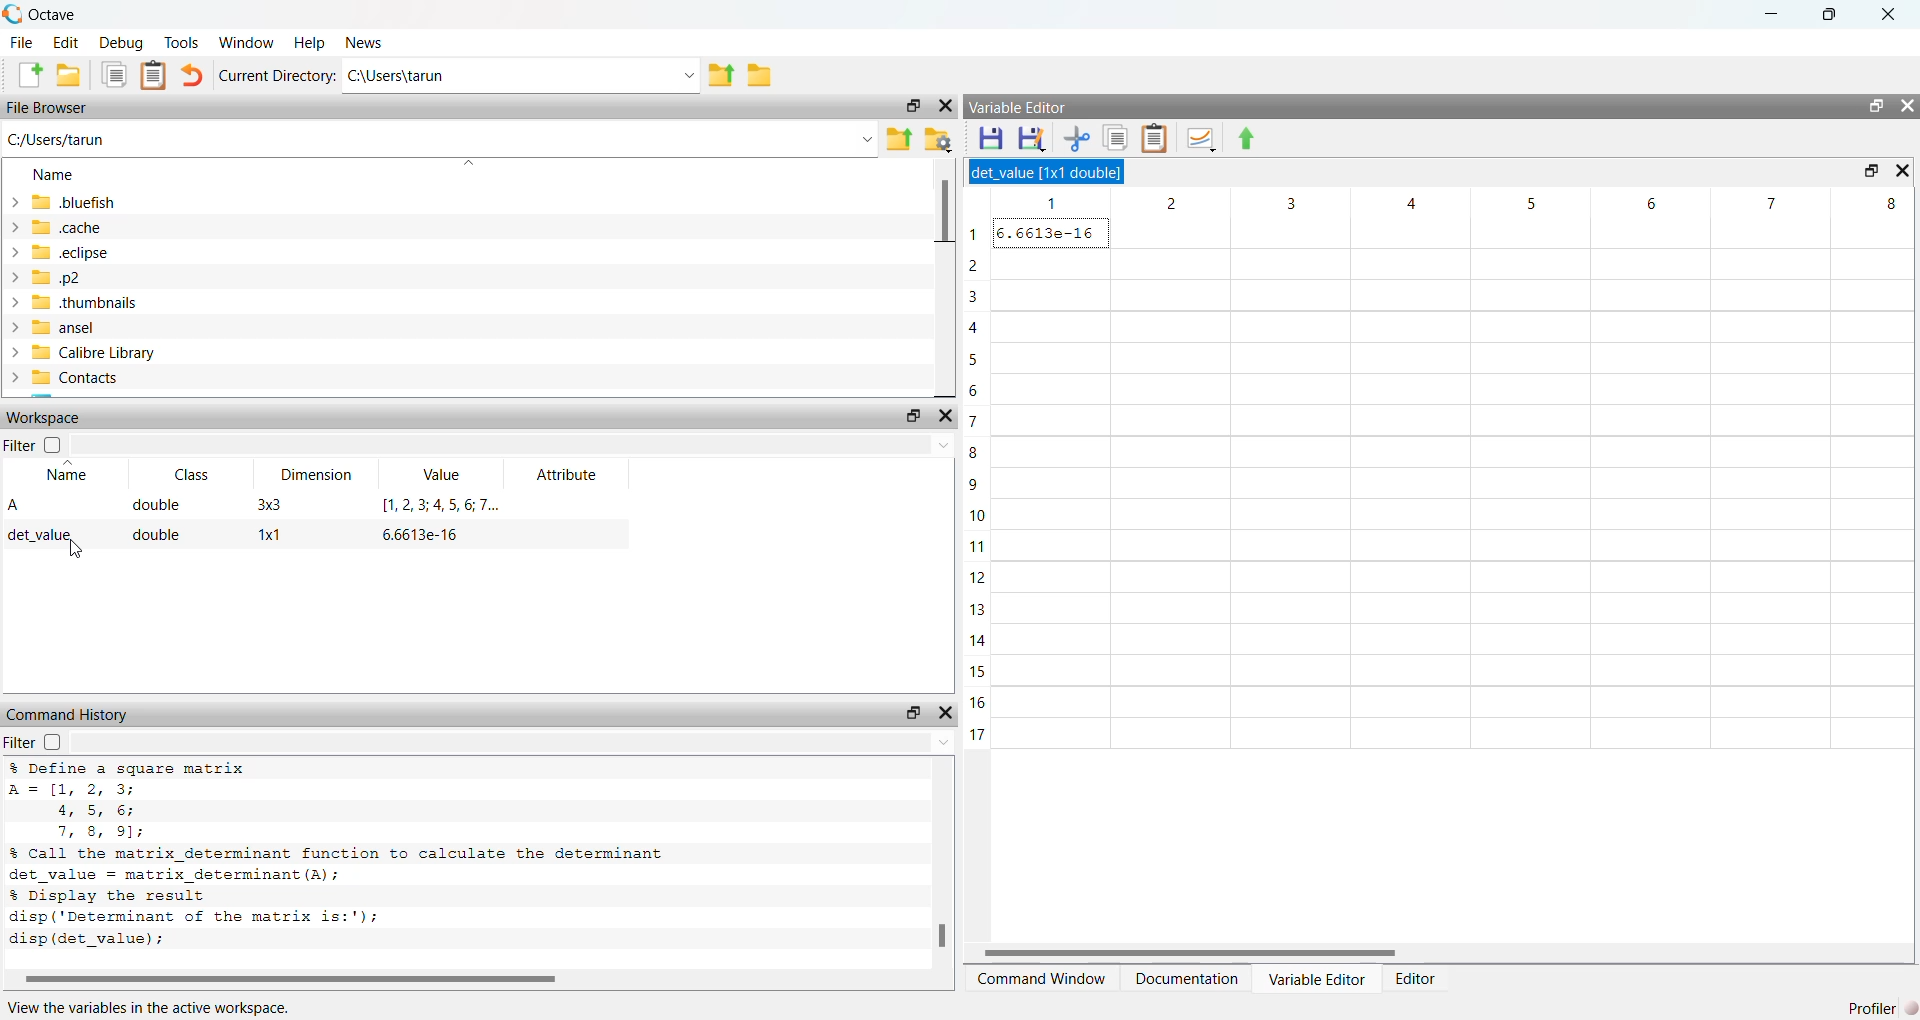  I want to click on filter, so click(19, 743).